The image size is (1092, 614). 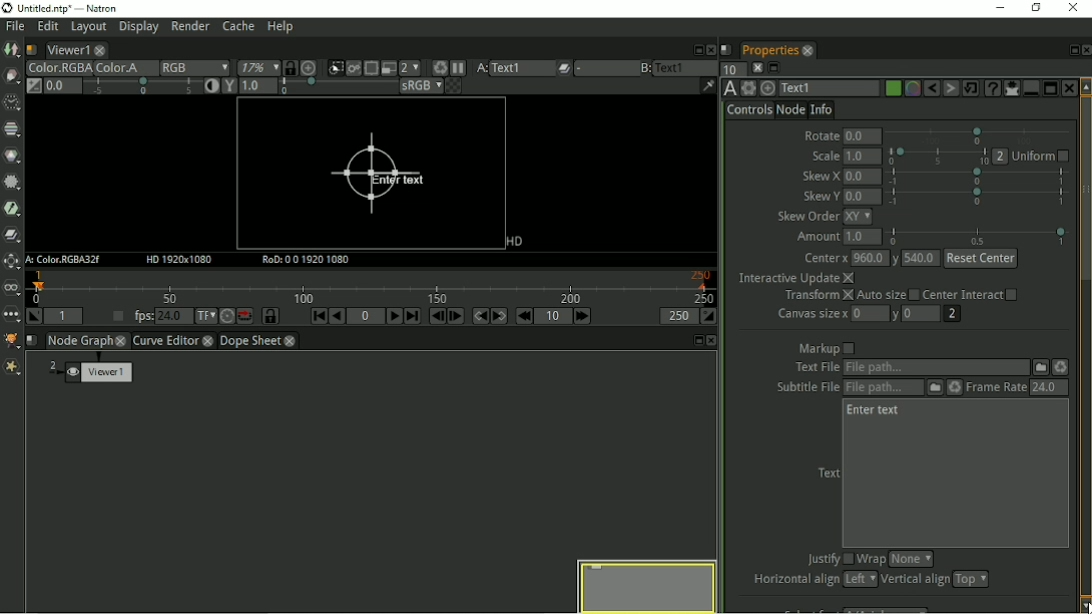 I want to click on Script name, so click(x=31, y=50).